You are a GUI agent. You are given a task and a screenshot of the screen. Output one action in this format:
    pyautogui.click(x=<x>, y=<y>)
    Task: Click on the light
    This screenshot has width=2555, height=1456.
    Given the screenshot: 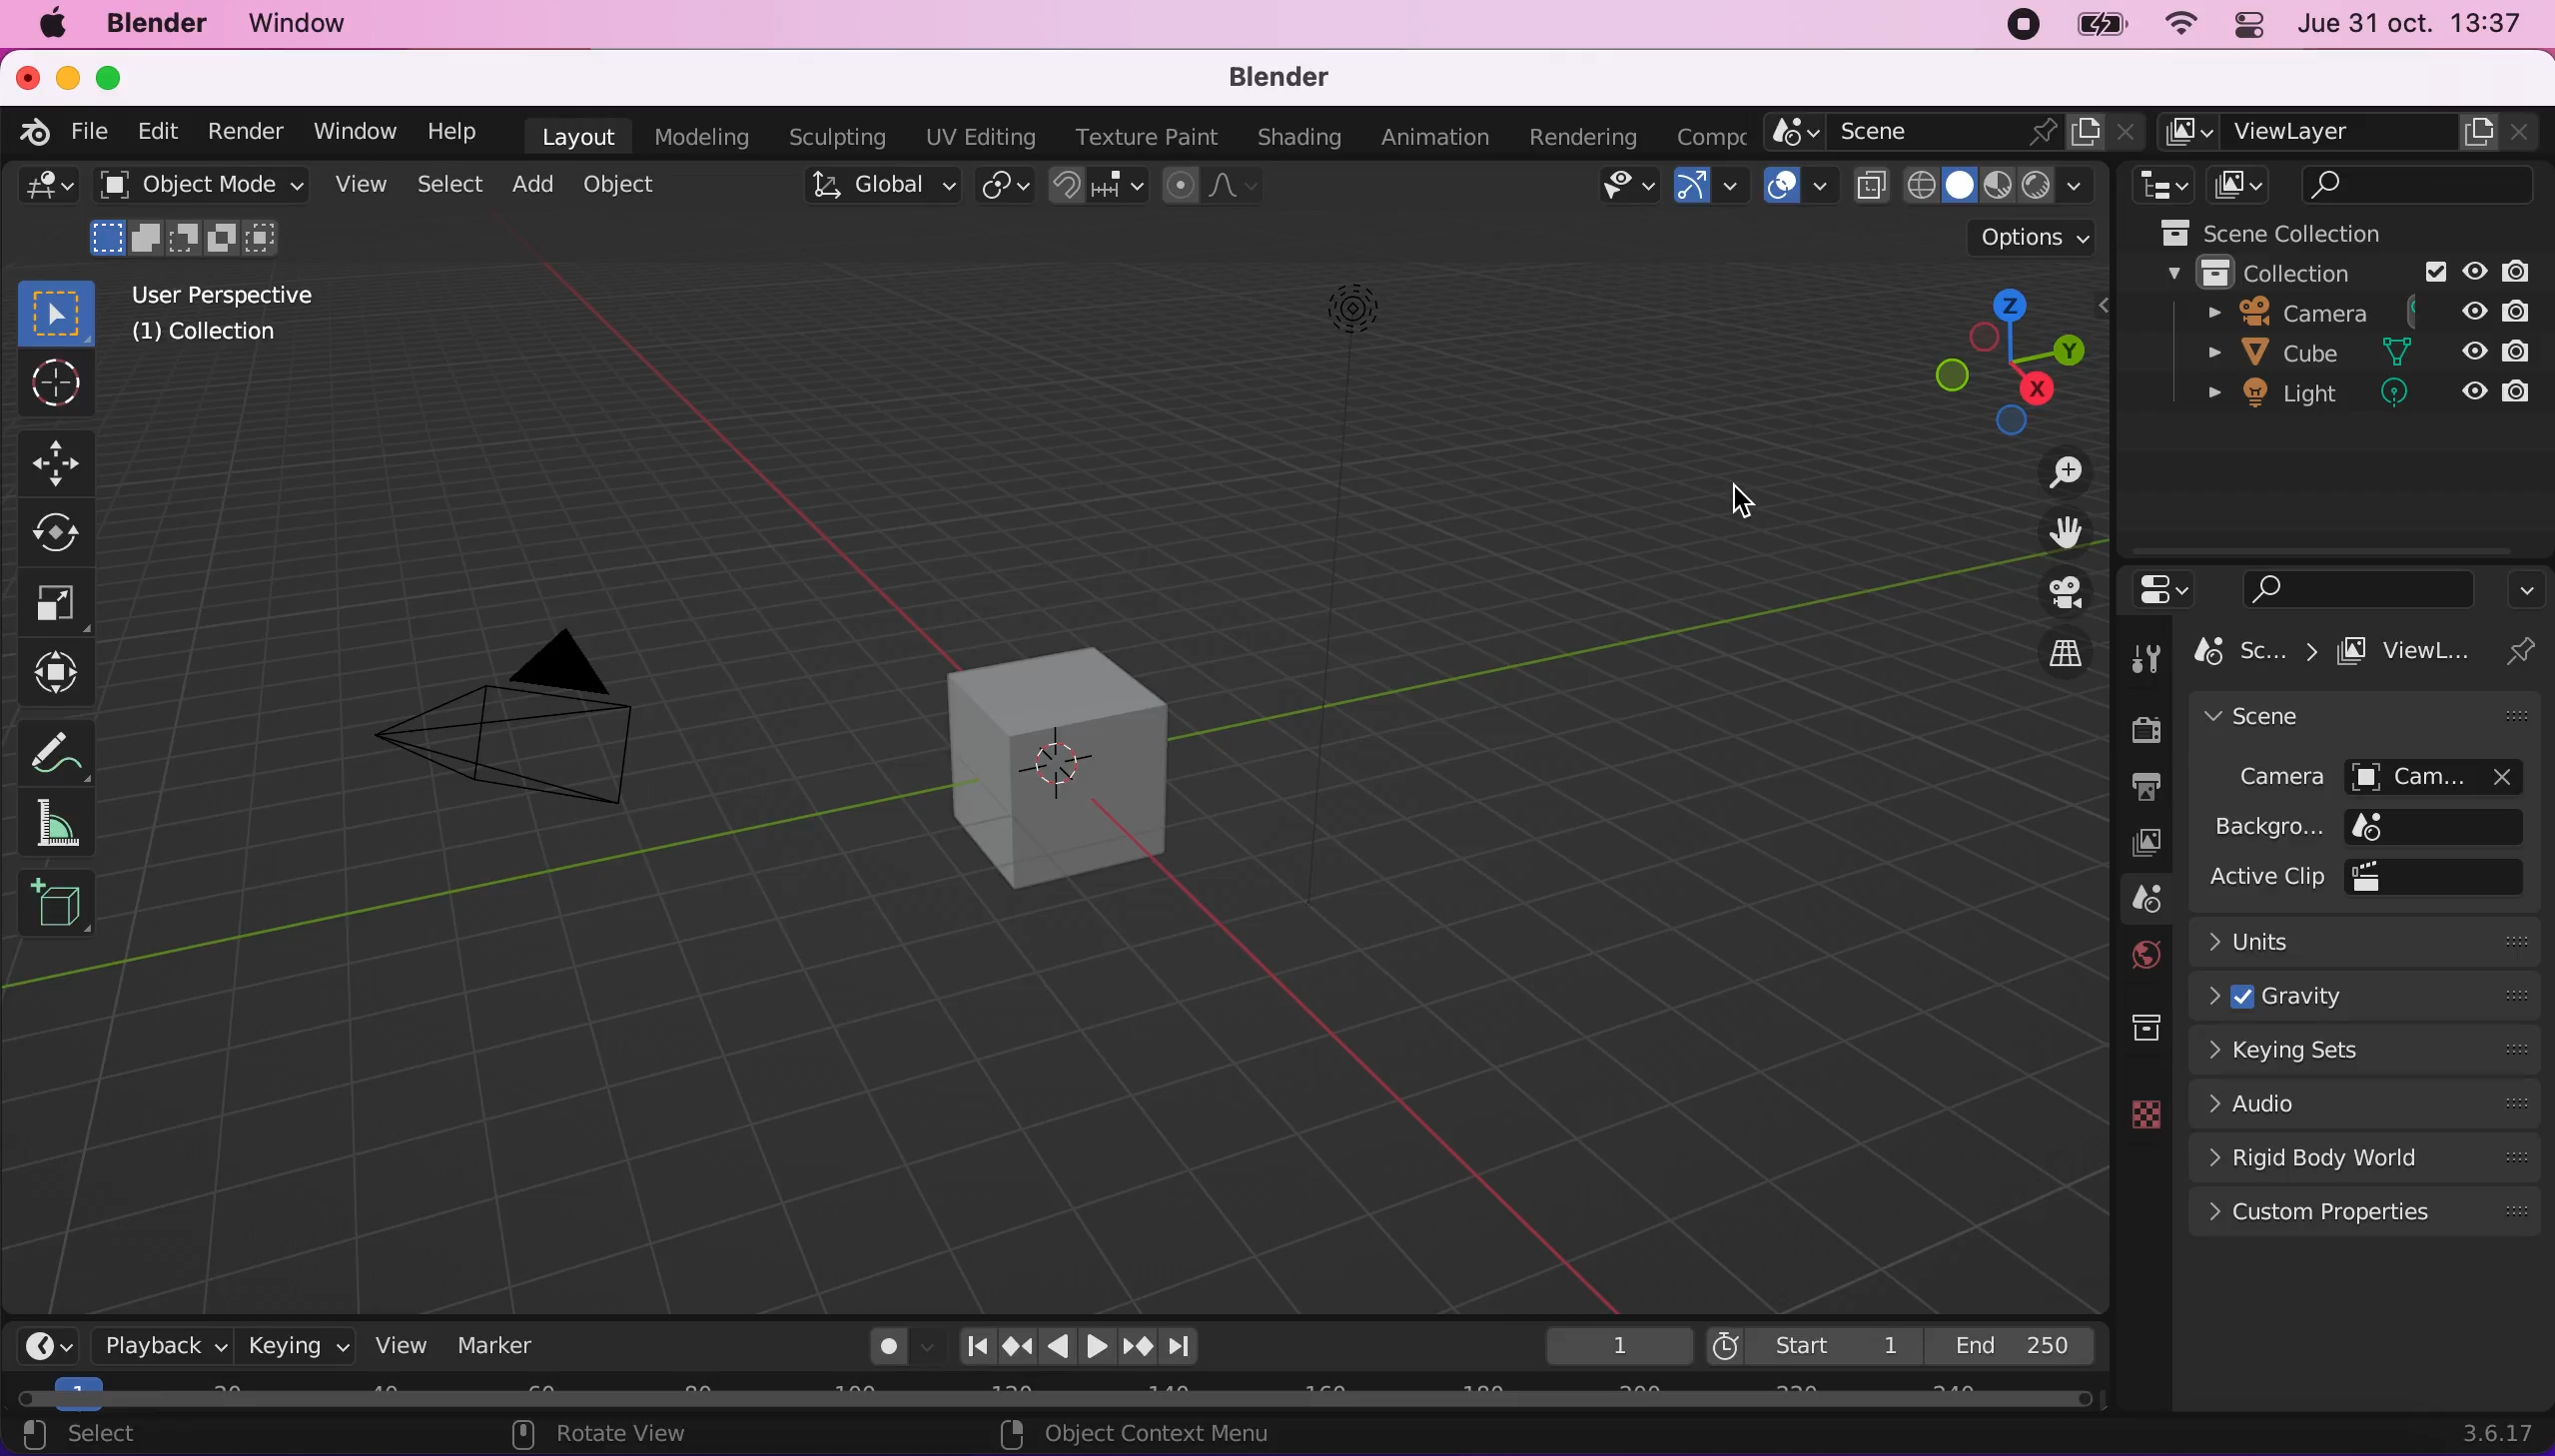 What is the action you would take?
    pyautogui.click(x=2360, y=393)
    